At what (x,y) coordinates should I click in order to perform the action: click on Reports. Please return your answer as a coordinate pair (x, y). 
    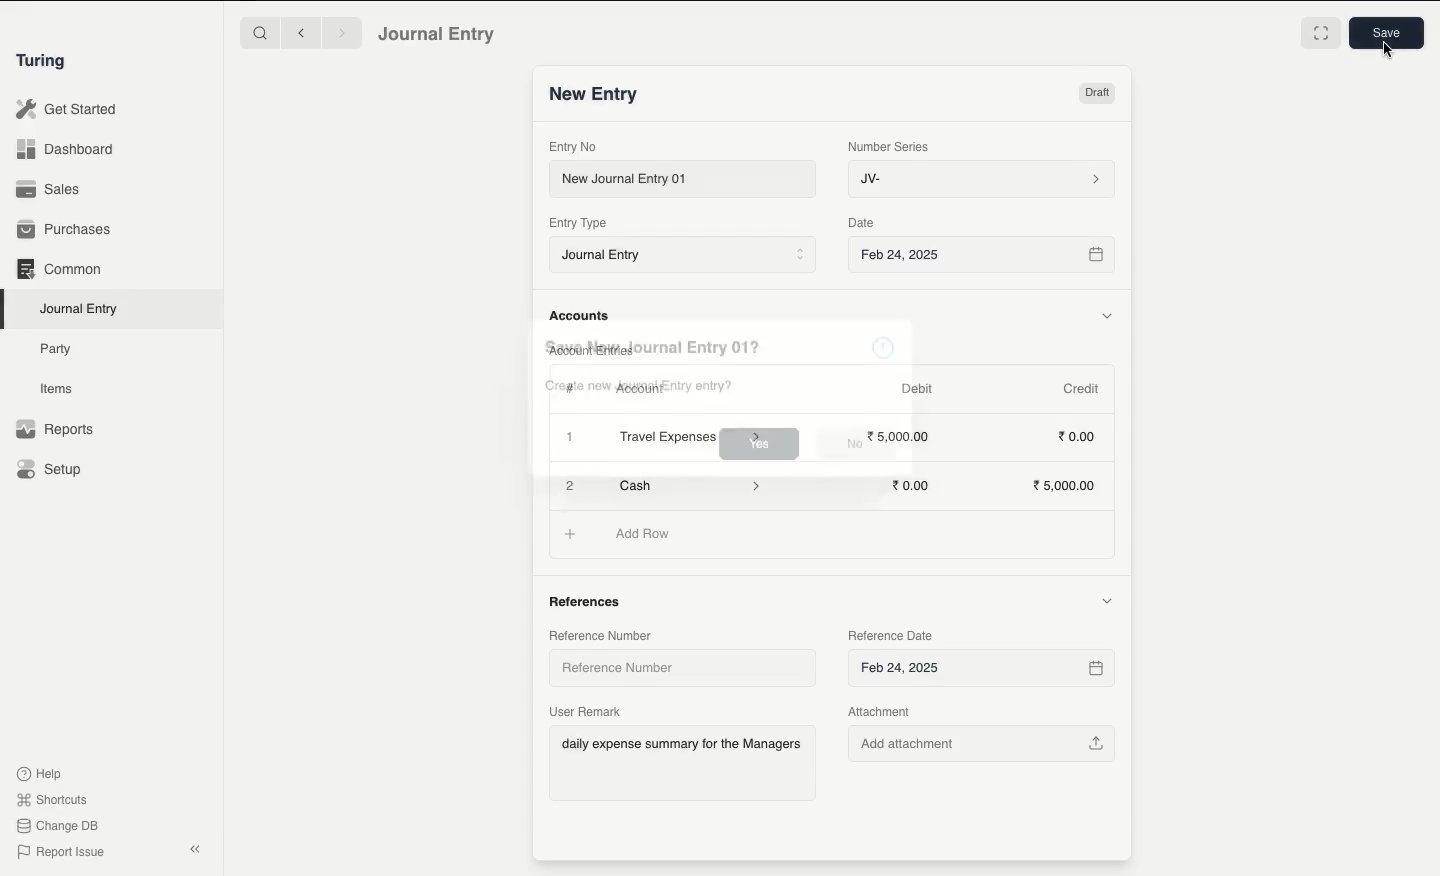
    Looking at the image, I should click on (55, 429).